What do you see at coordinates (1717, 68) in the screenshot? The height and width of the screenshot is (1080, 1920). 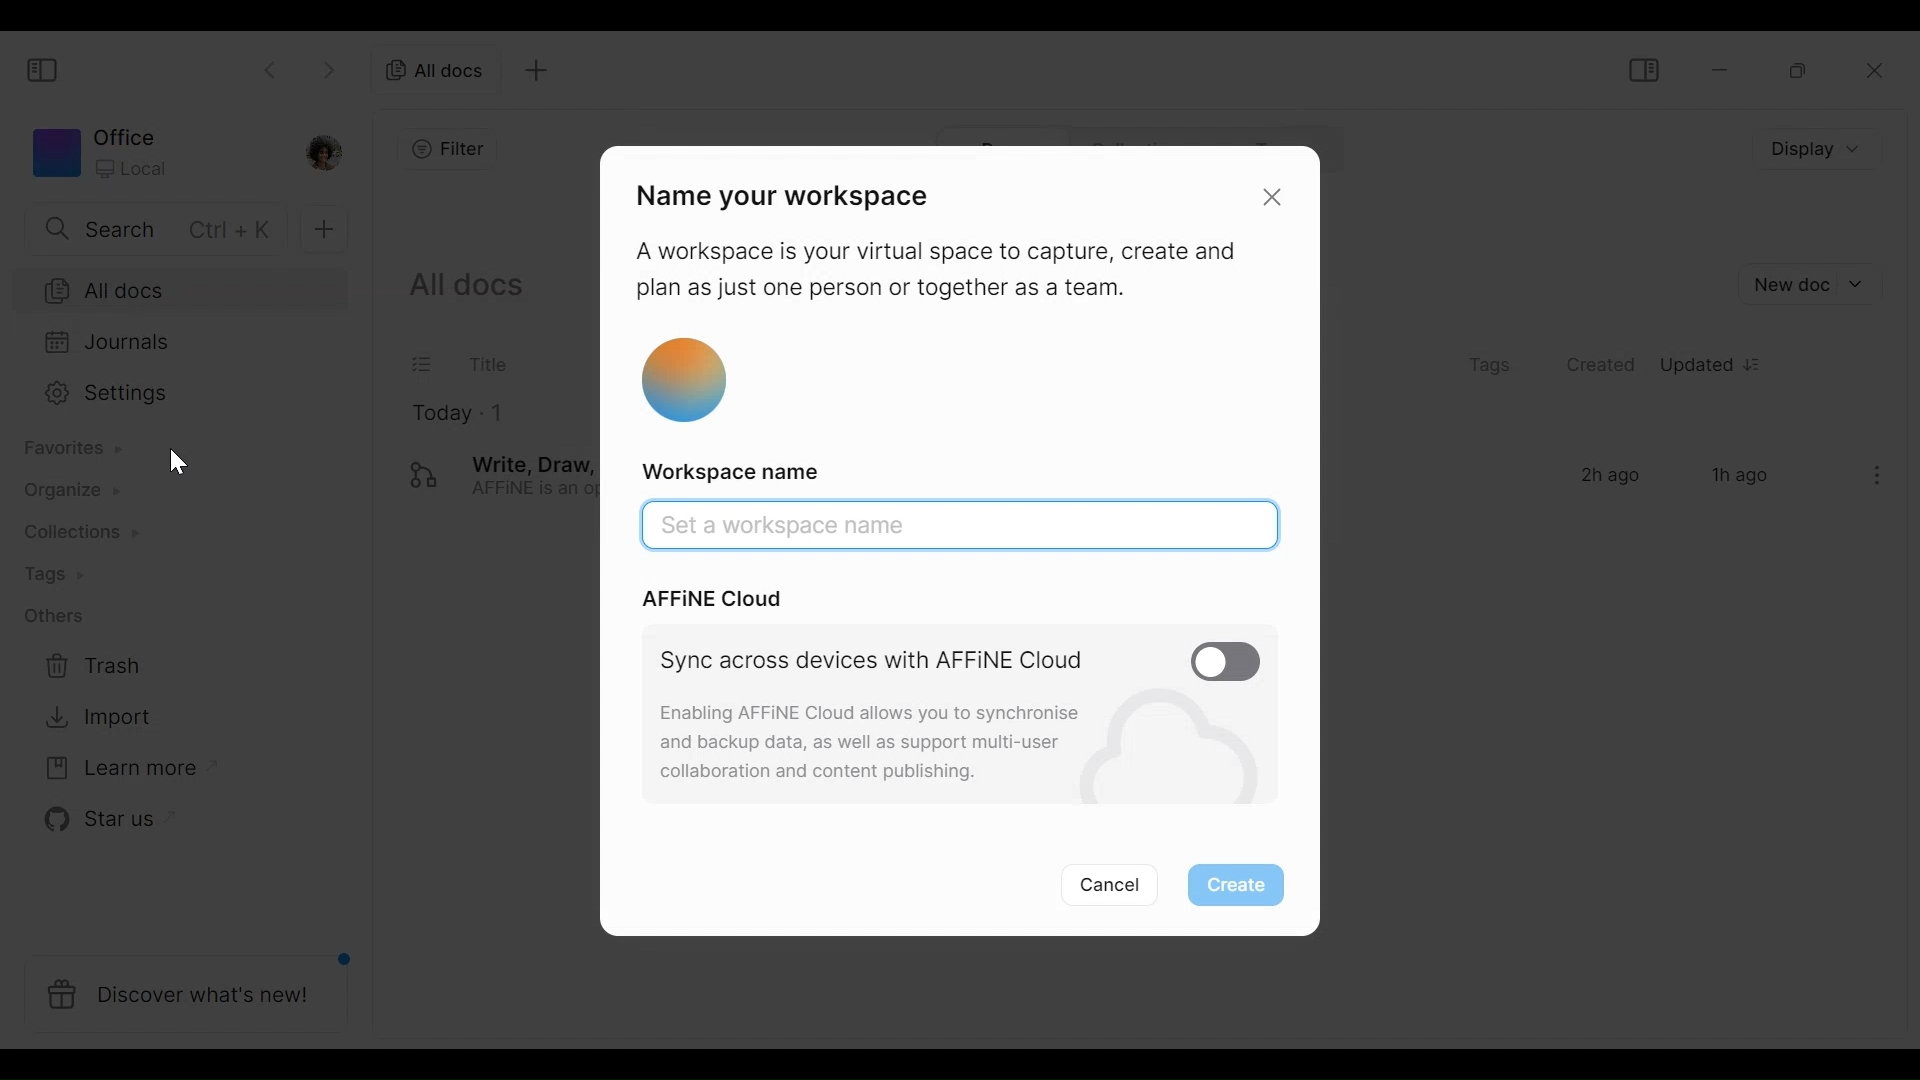 I see `minimize` at bounding box center [1717, 68].